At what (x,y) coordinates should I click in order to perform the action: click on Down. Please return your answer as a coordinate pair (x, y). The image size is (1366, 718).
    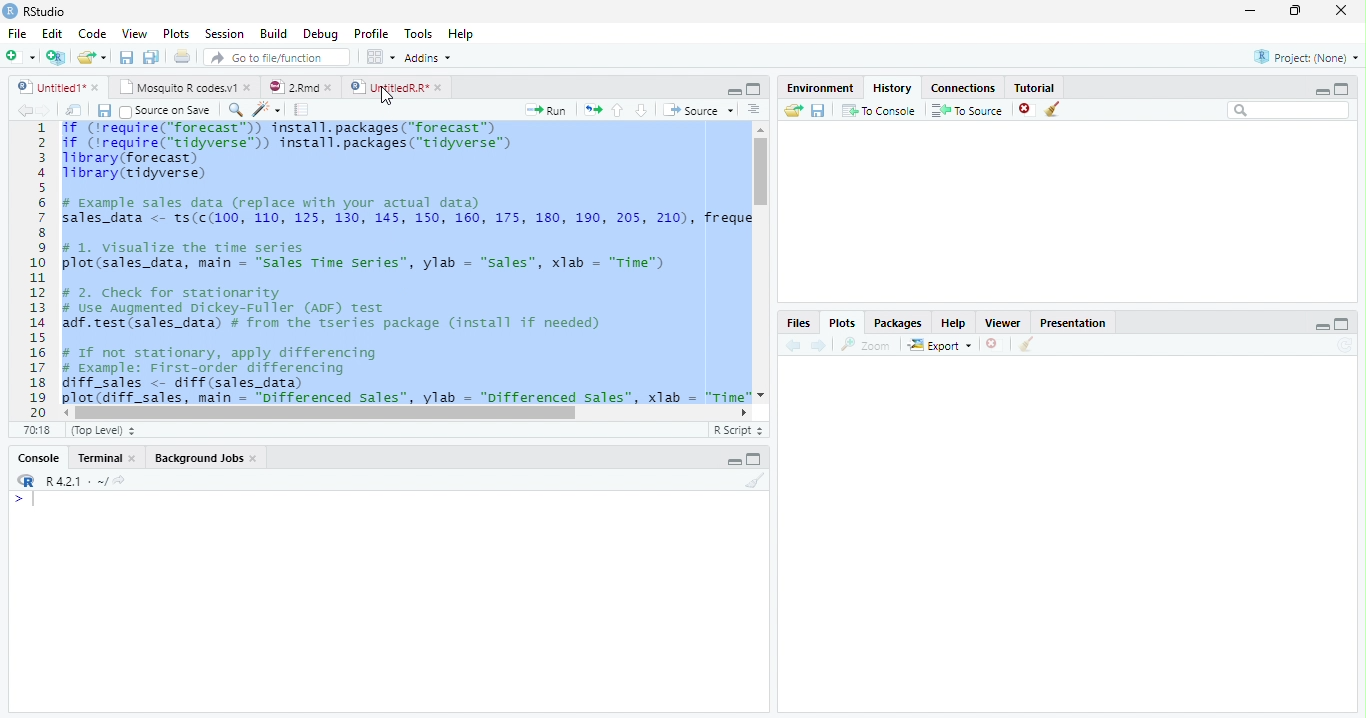
    Looking at the image, I should click on (642, 111).